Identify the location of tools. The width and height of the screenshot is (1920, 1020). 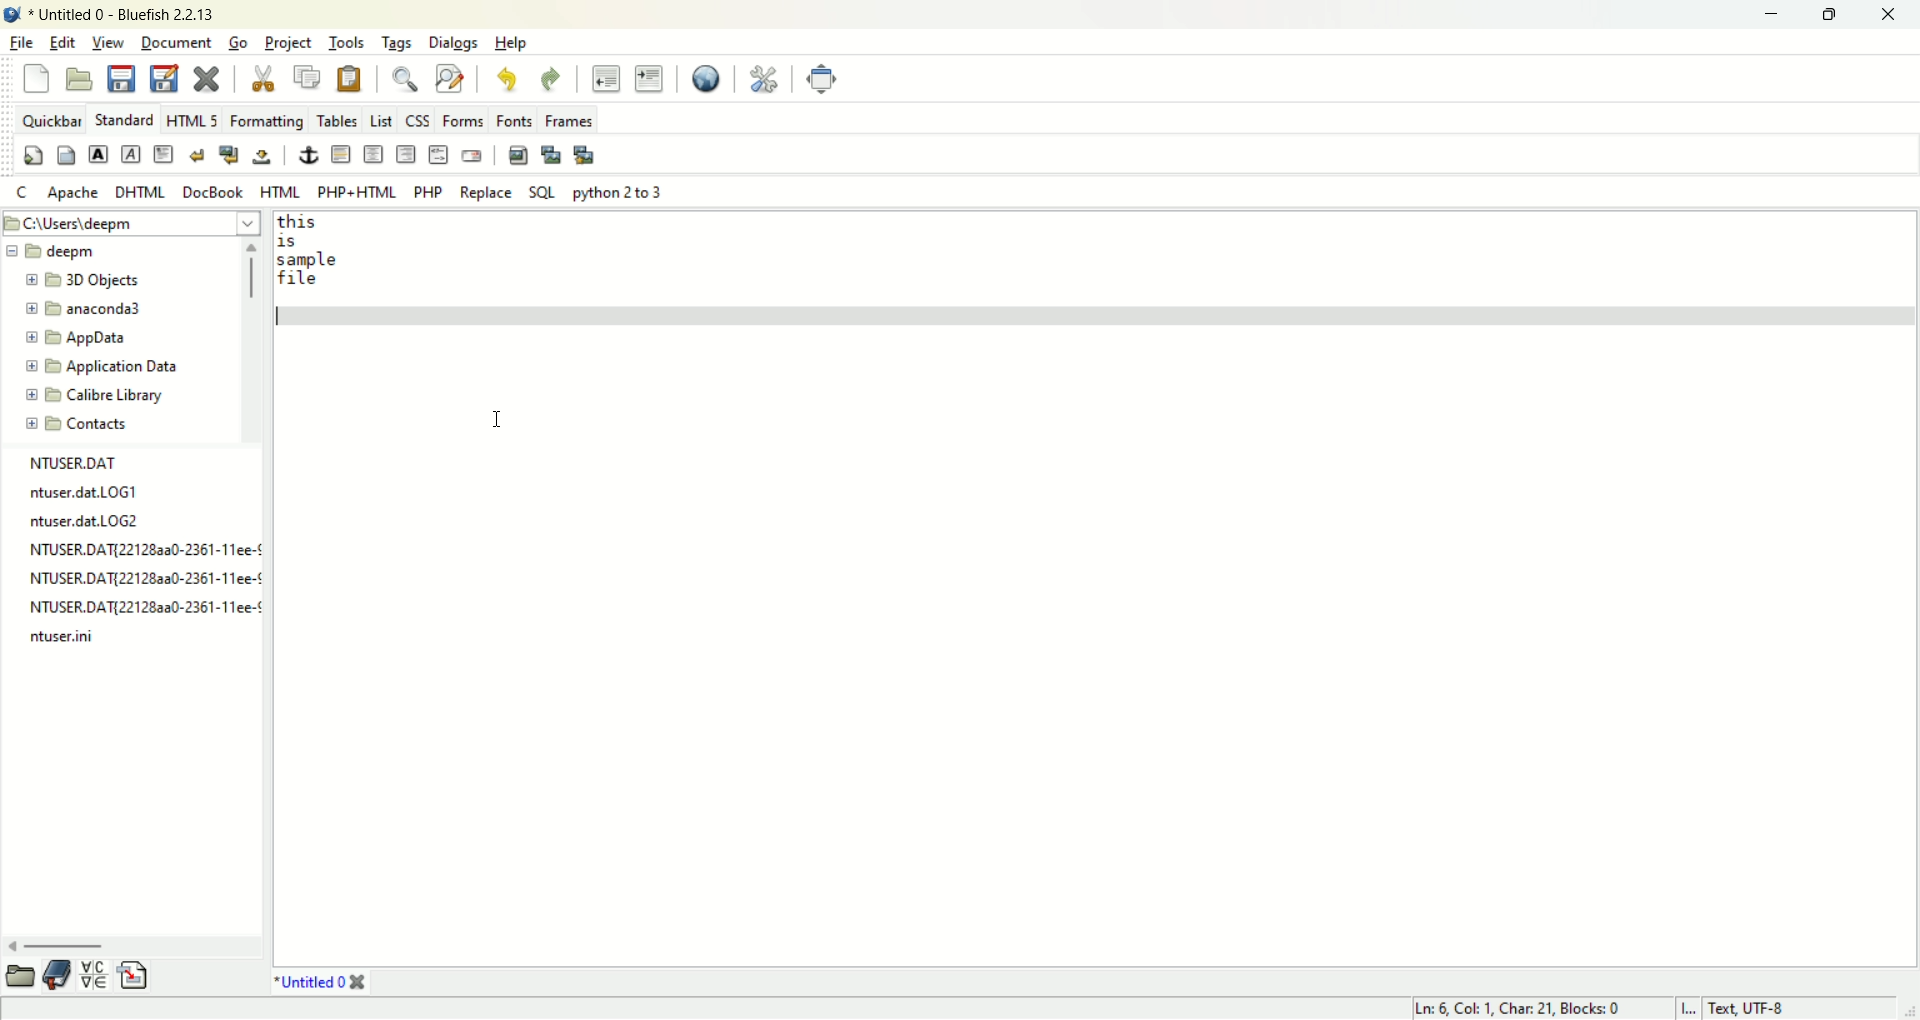
(348, 42).